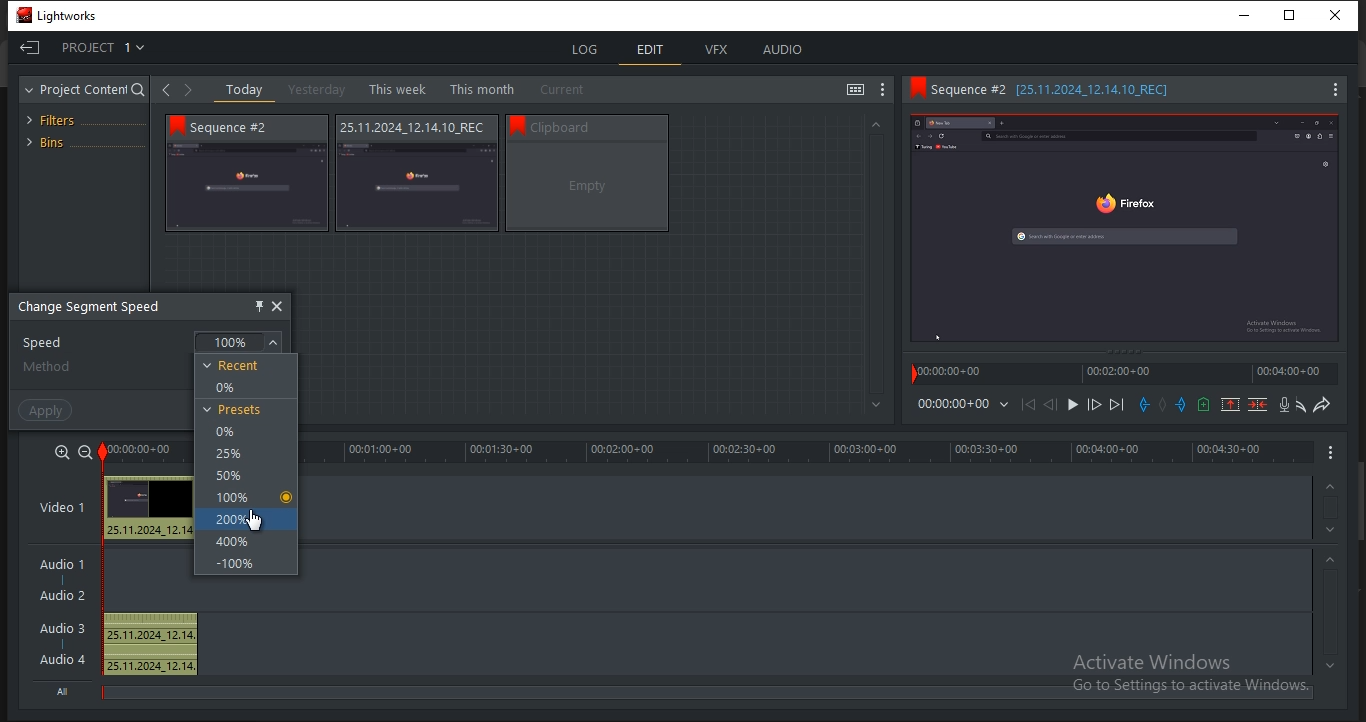 This screenshot has height=722, width=1366. Describe the element at coordinates (1330, 559) in the screenshot. I see `timeline navigation up arrow` at that location.